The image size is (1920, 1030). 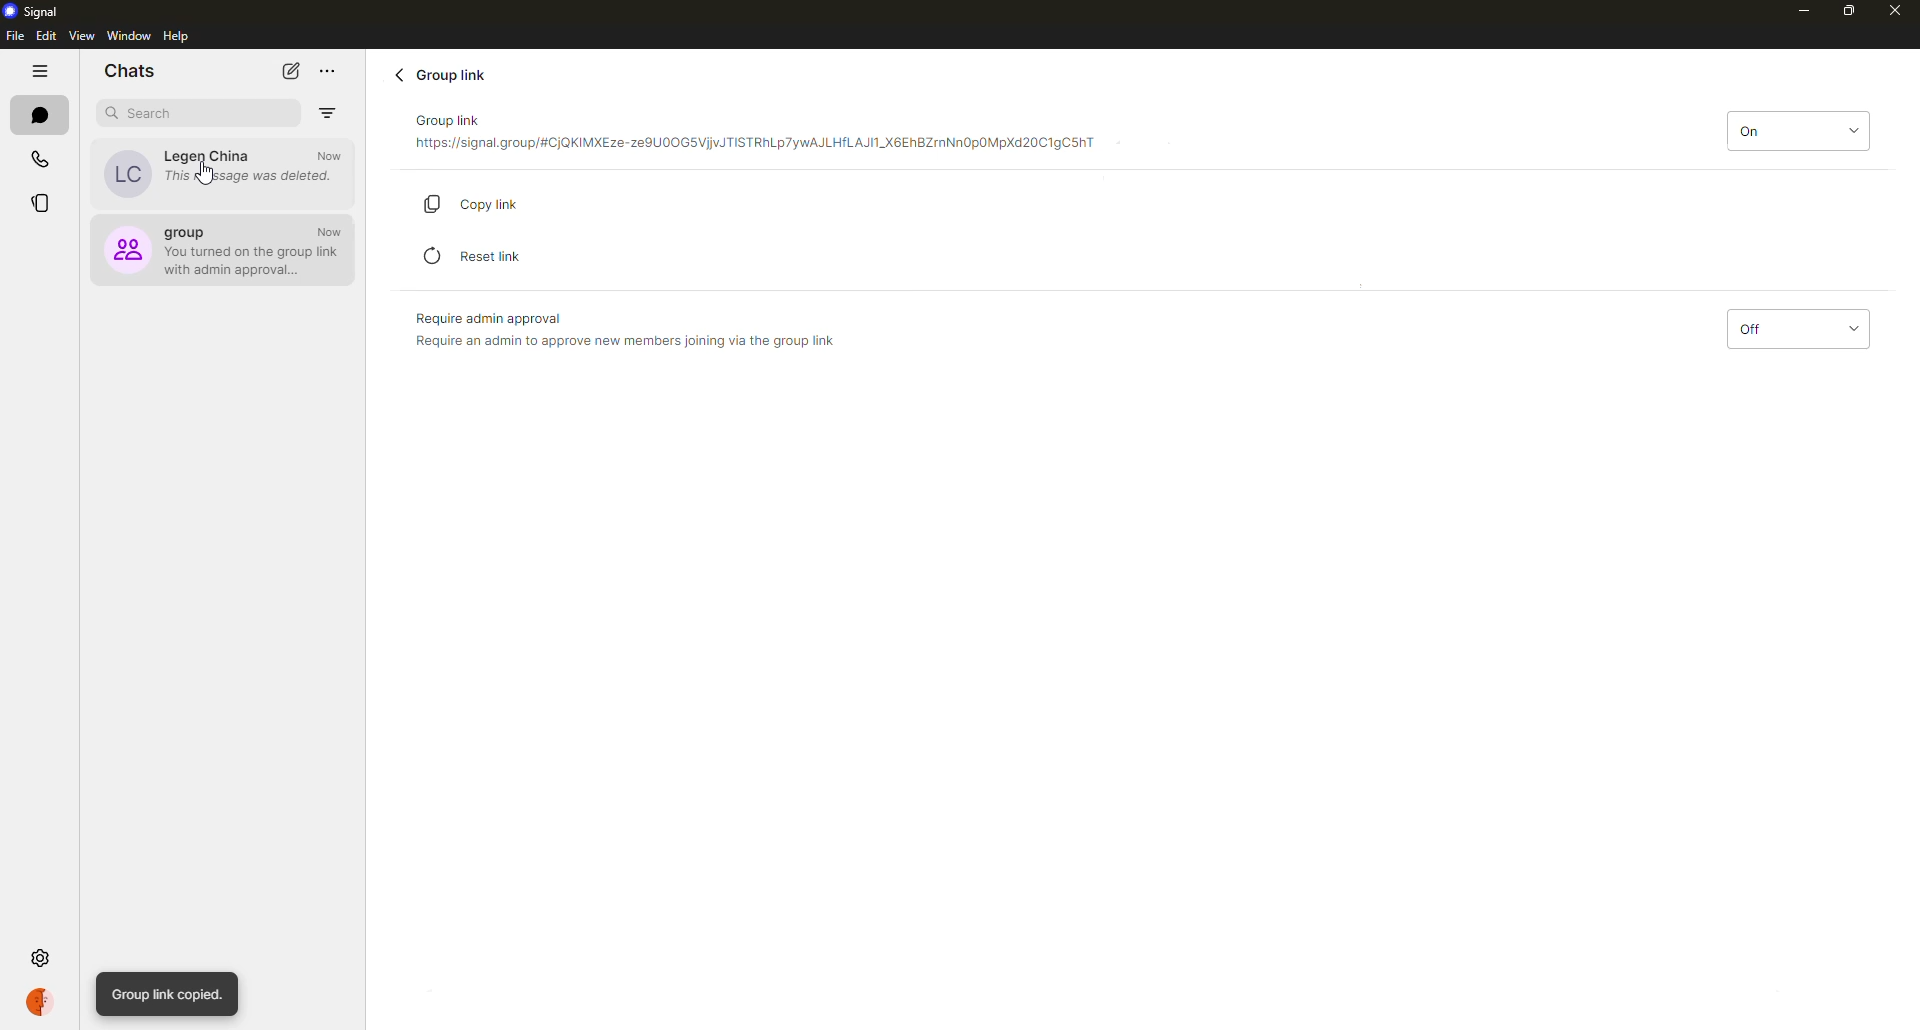 What do you see at coordinates (219, 170) in the screenshot?
I see `contact` at bounding box center [219, 170].